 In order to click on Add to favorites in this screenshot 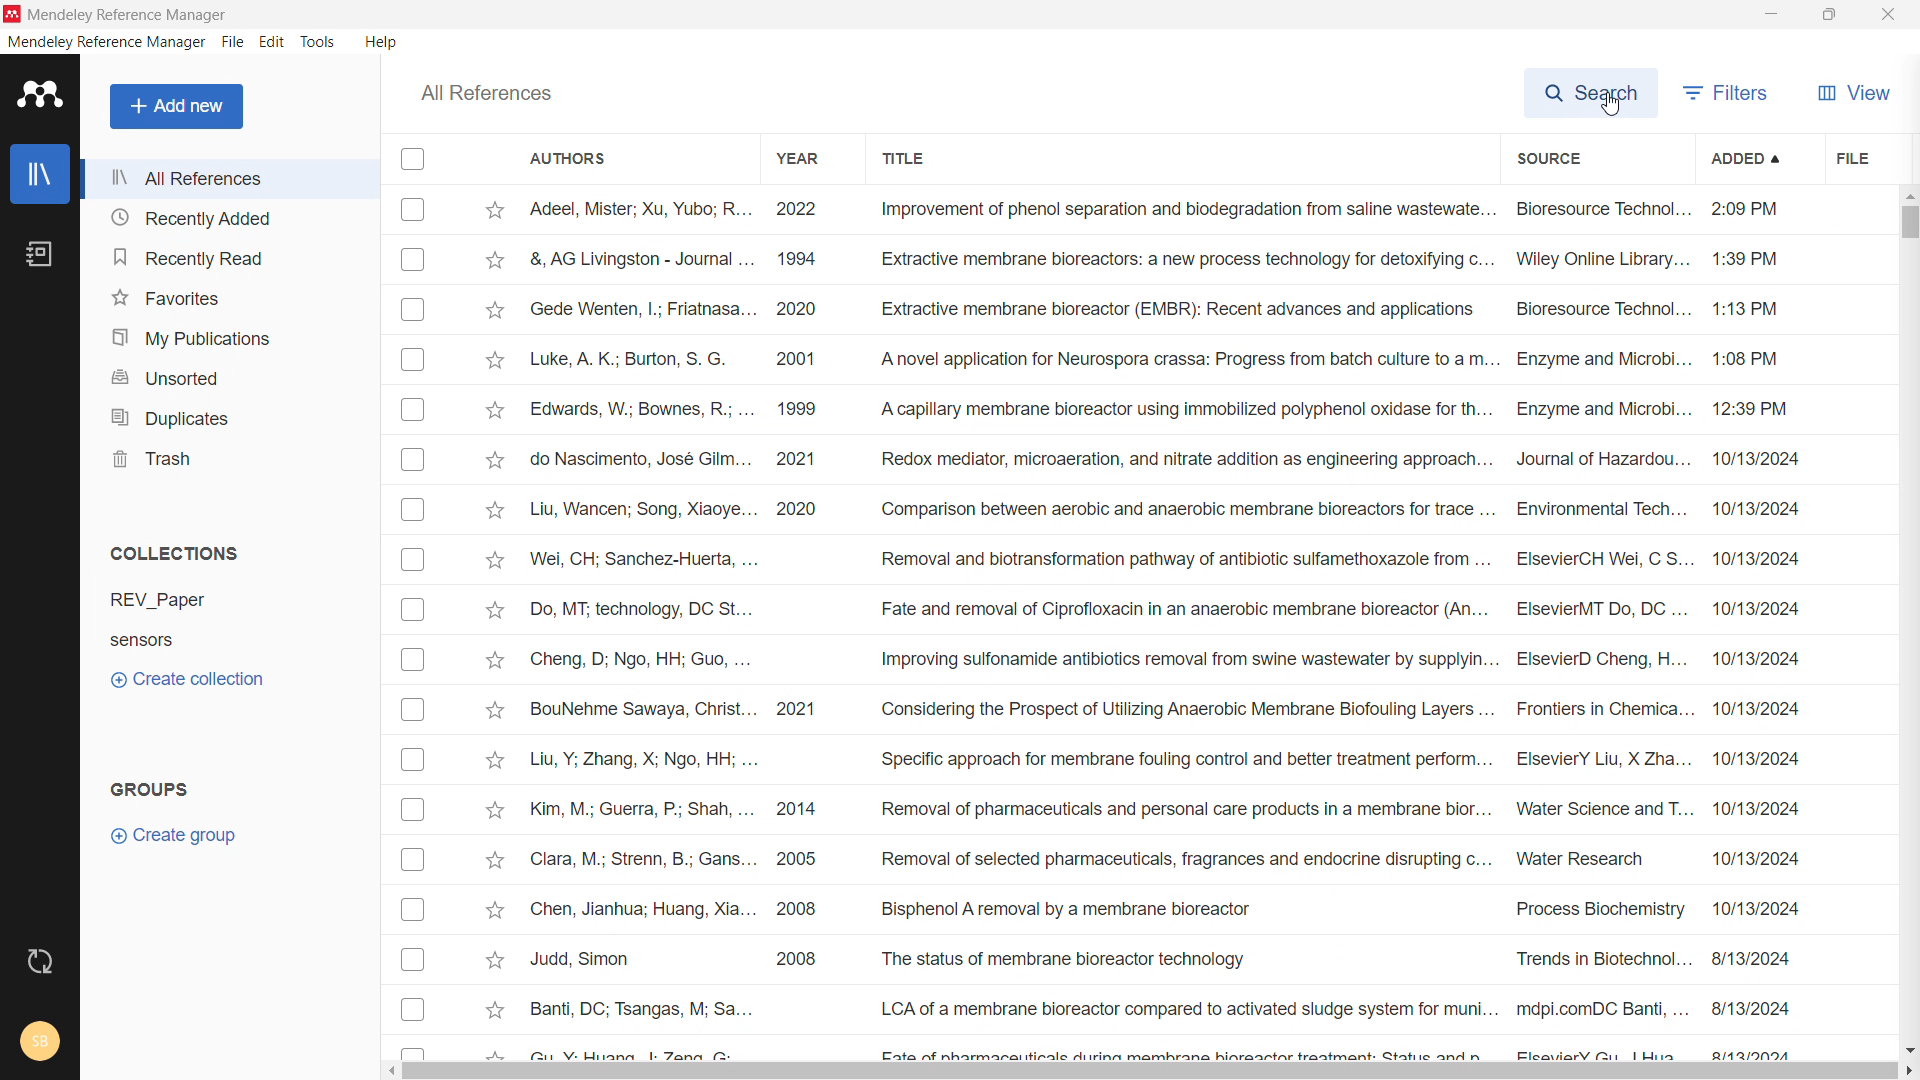, I will do `click(493, 606)`.